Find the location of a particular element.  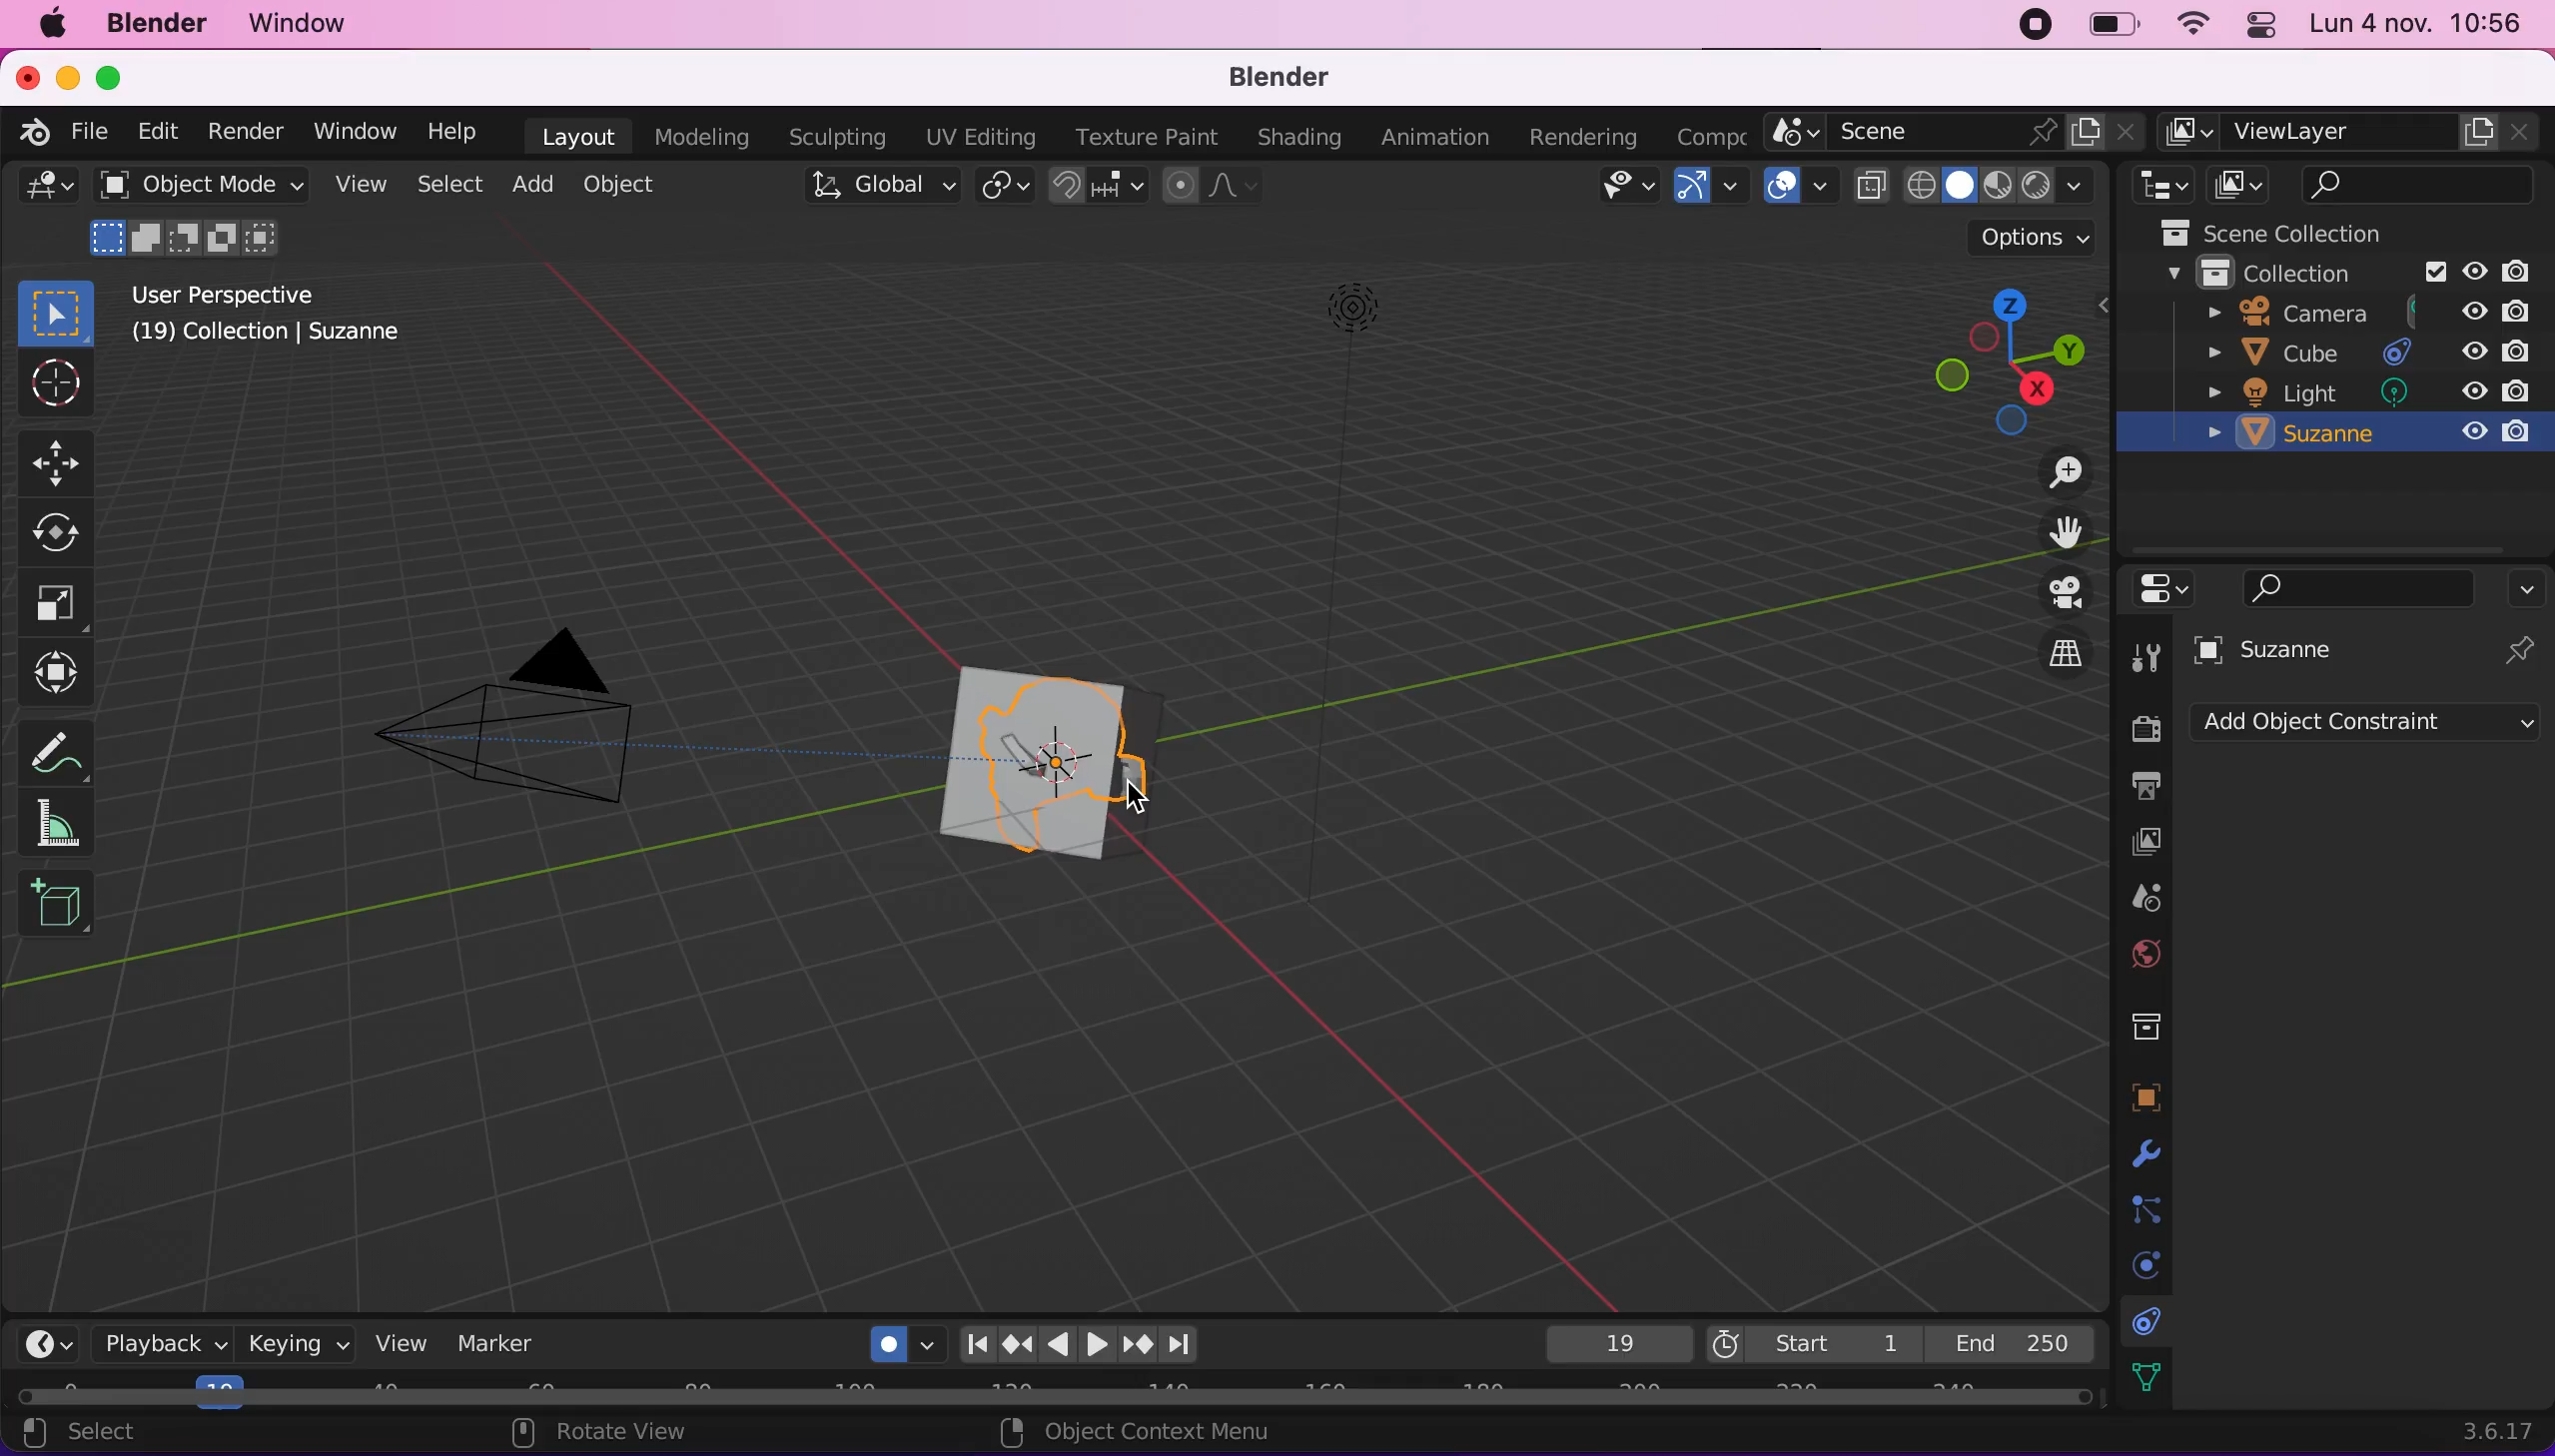

suzanne is located at coordinates (2292, 649).